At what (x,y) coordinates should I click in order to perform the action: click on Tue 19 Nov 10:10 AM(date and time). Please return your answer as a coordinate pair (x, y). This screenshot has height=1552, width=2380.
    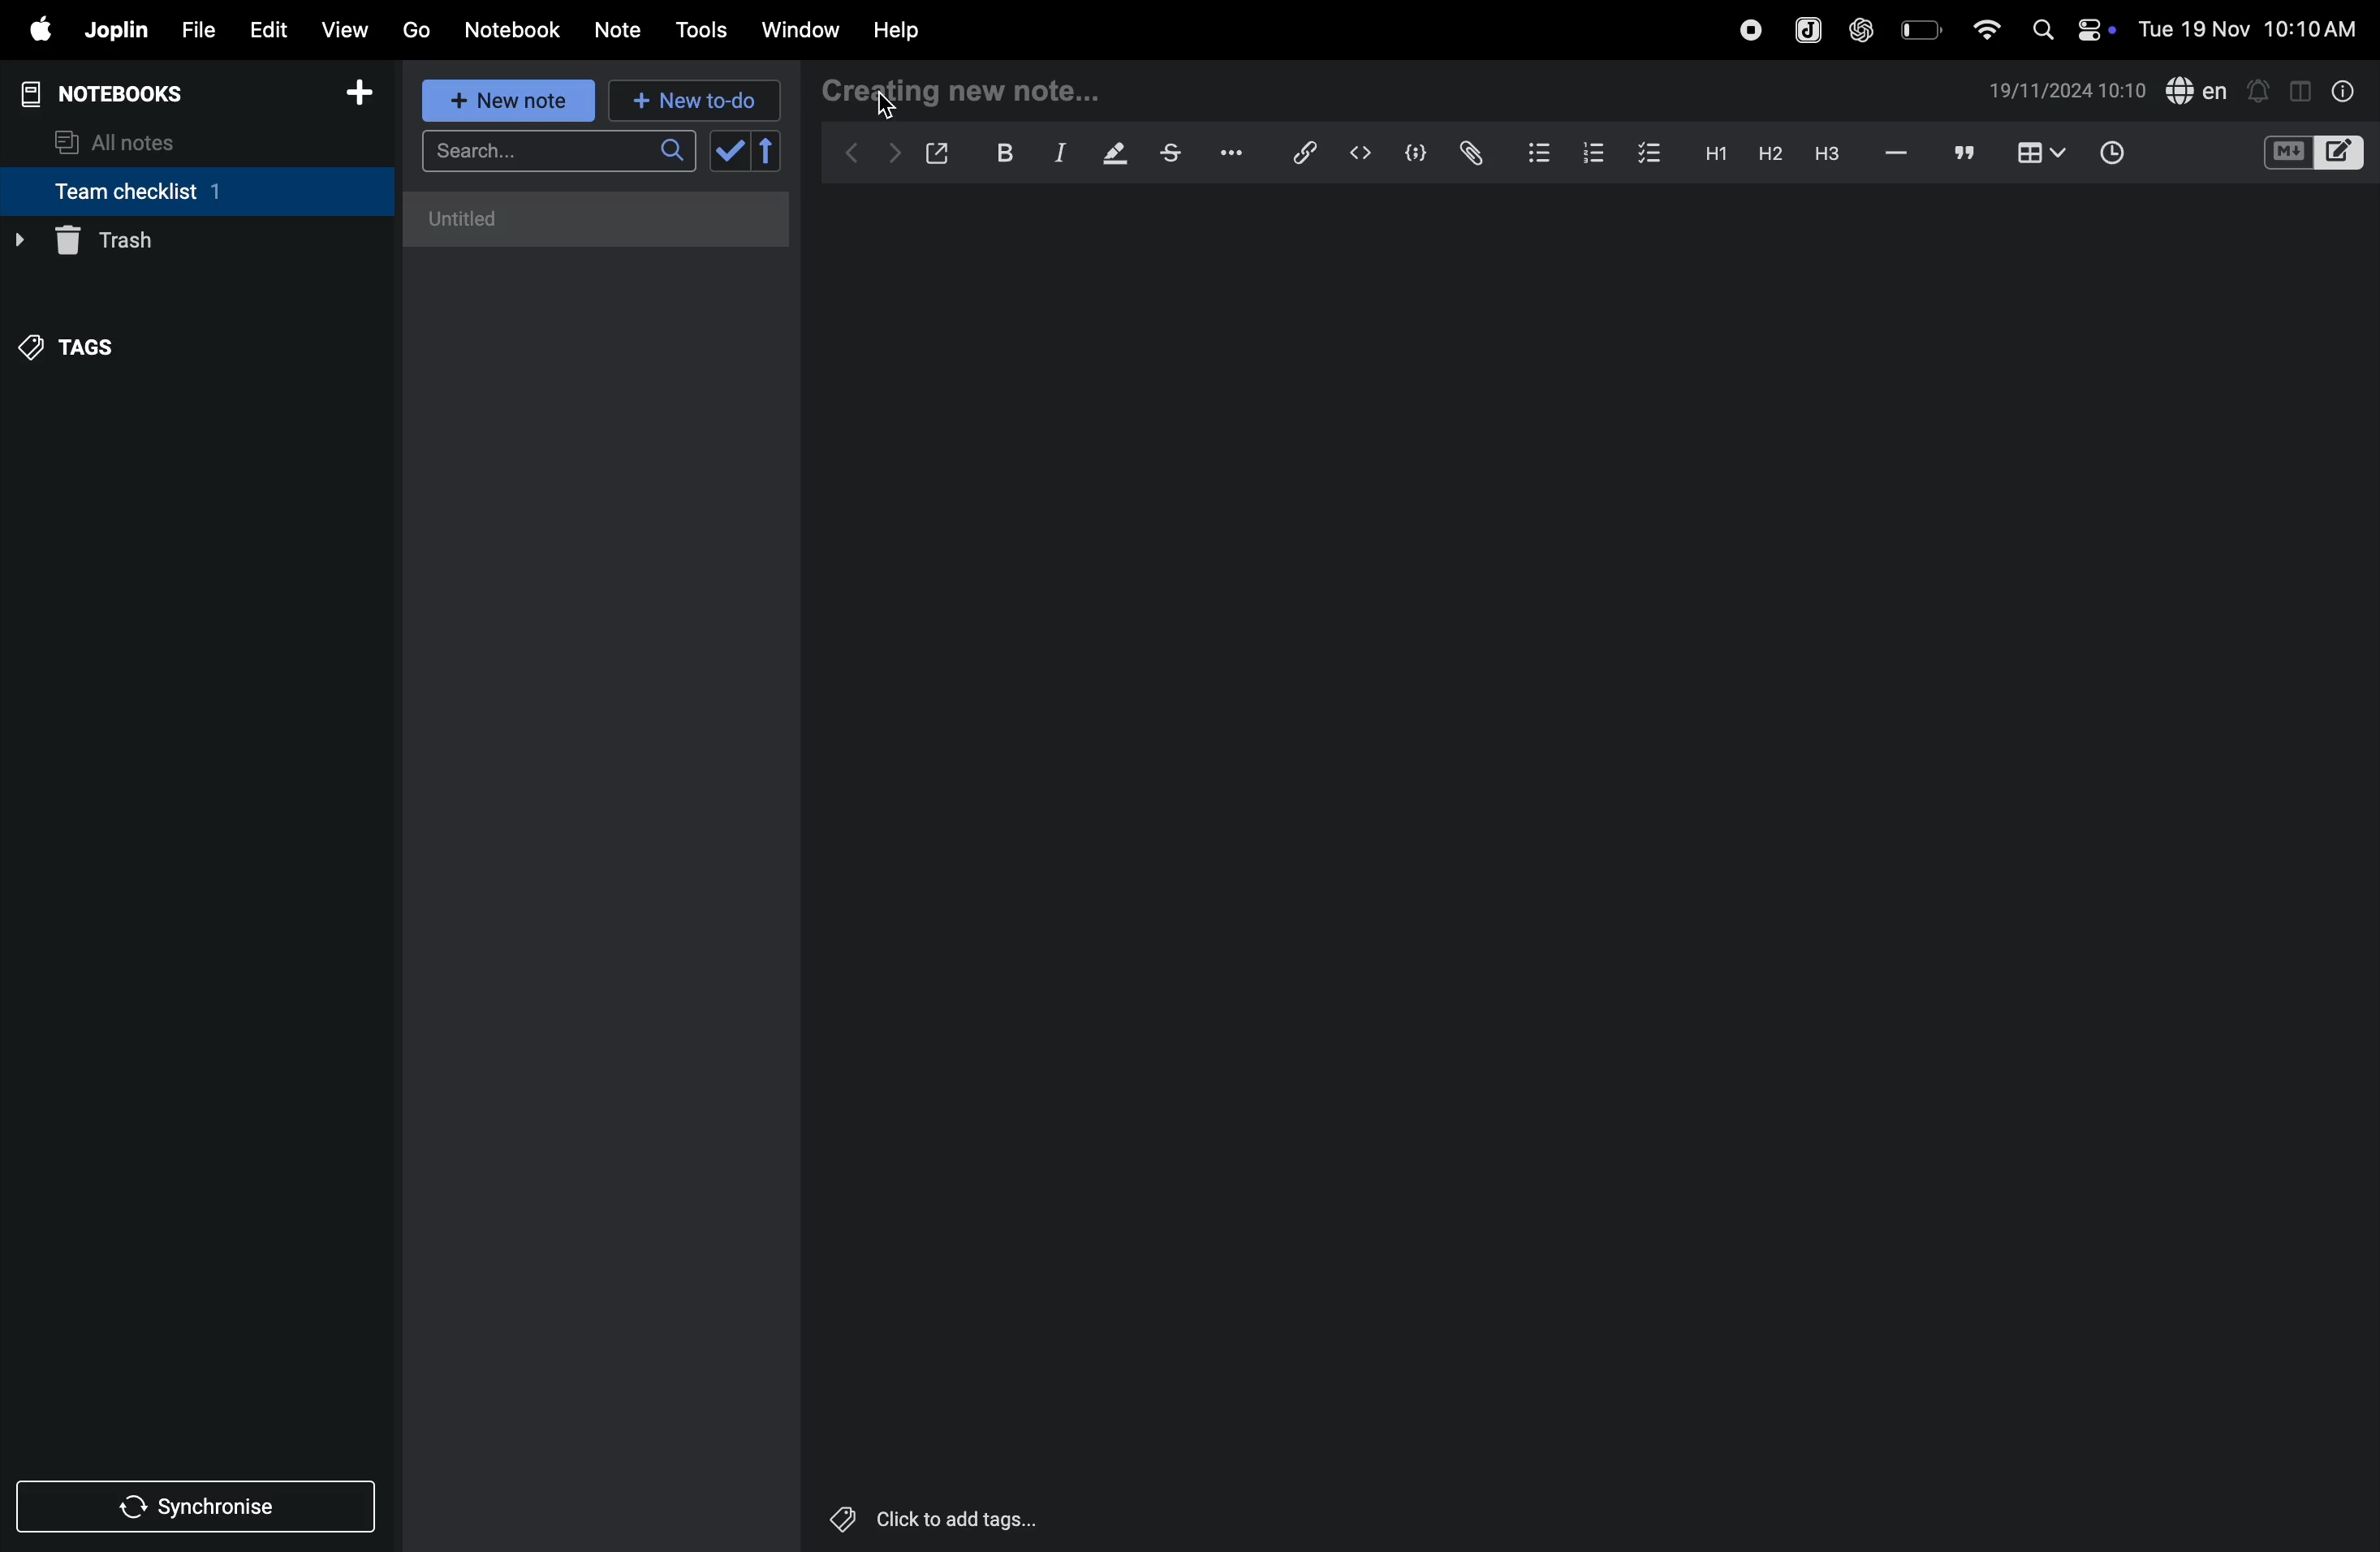
    Looking at the image, I should click on (2250, 30).